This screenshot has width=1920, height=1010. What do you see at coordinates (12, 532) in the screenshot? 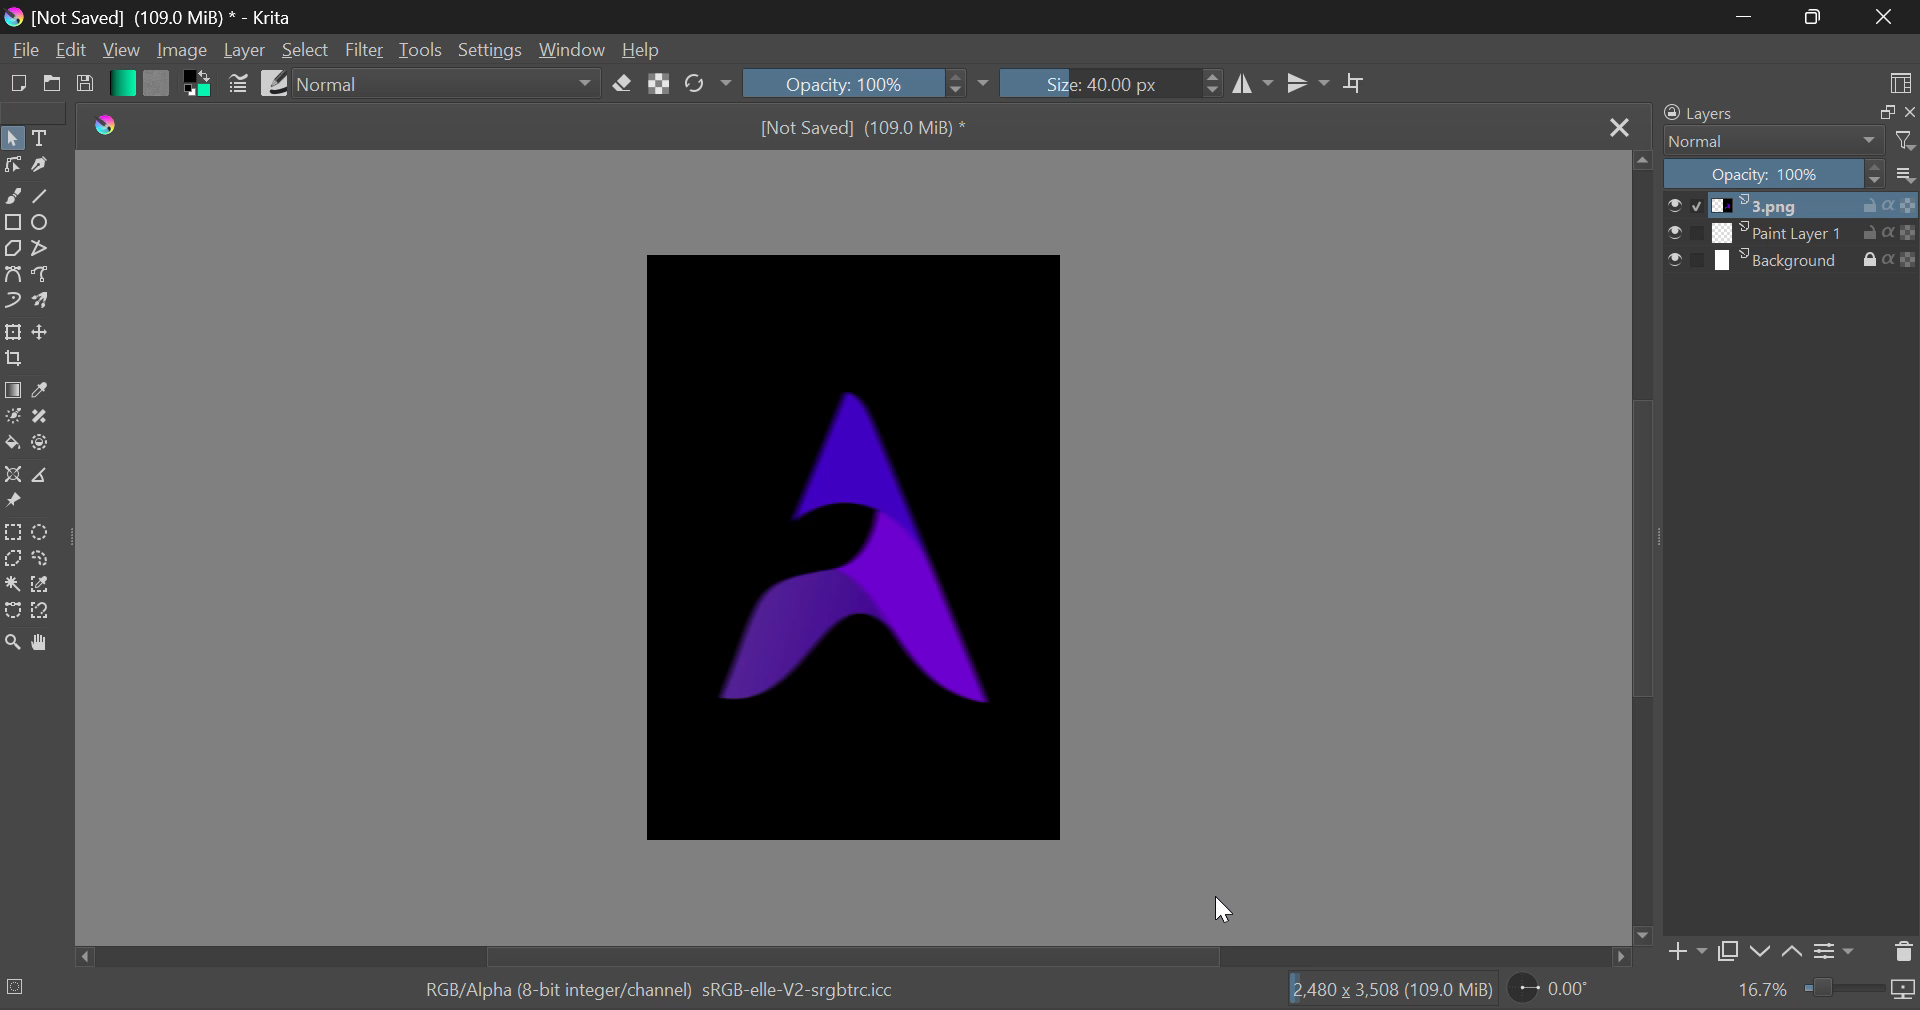
I see `Rectangular Selection` at bounding box center [12, 532].